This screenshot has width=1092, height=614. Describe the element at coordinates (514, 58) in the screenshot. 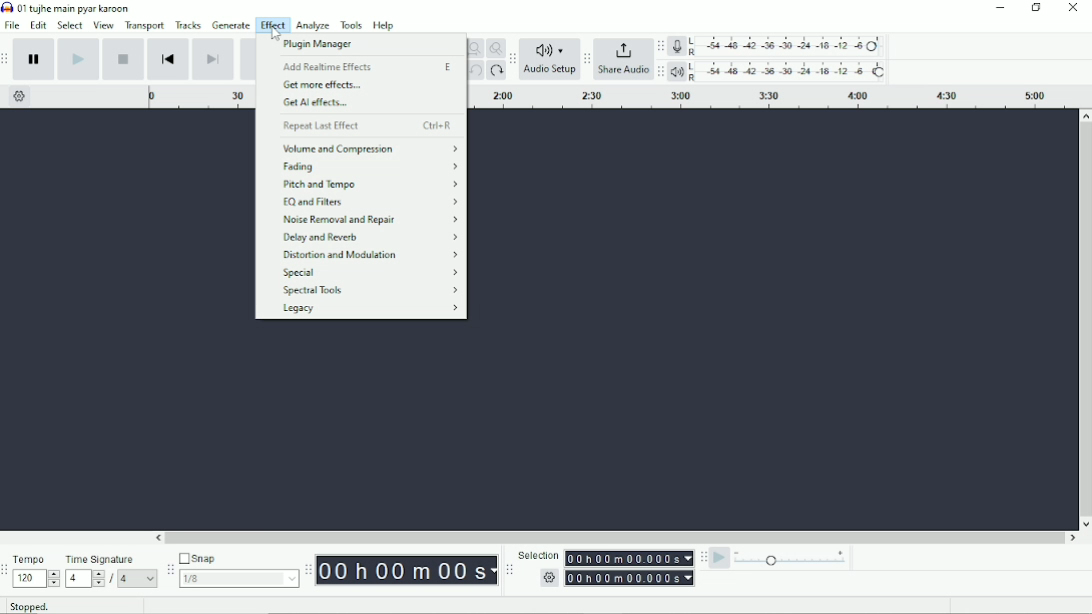

I see `Audacity Audio Setup toolbar` at that location.